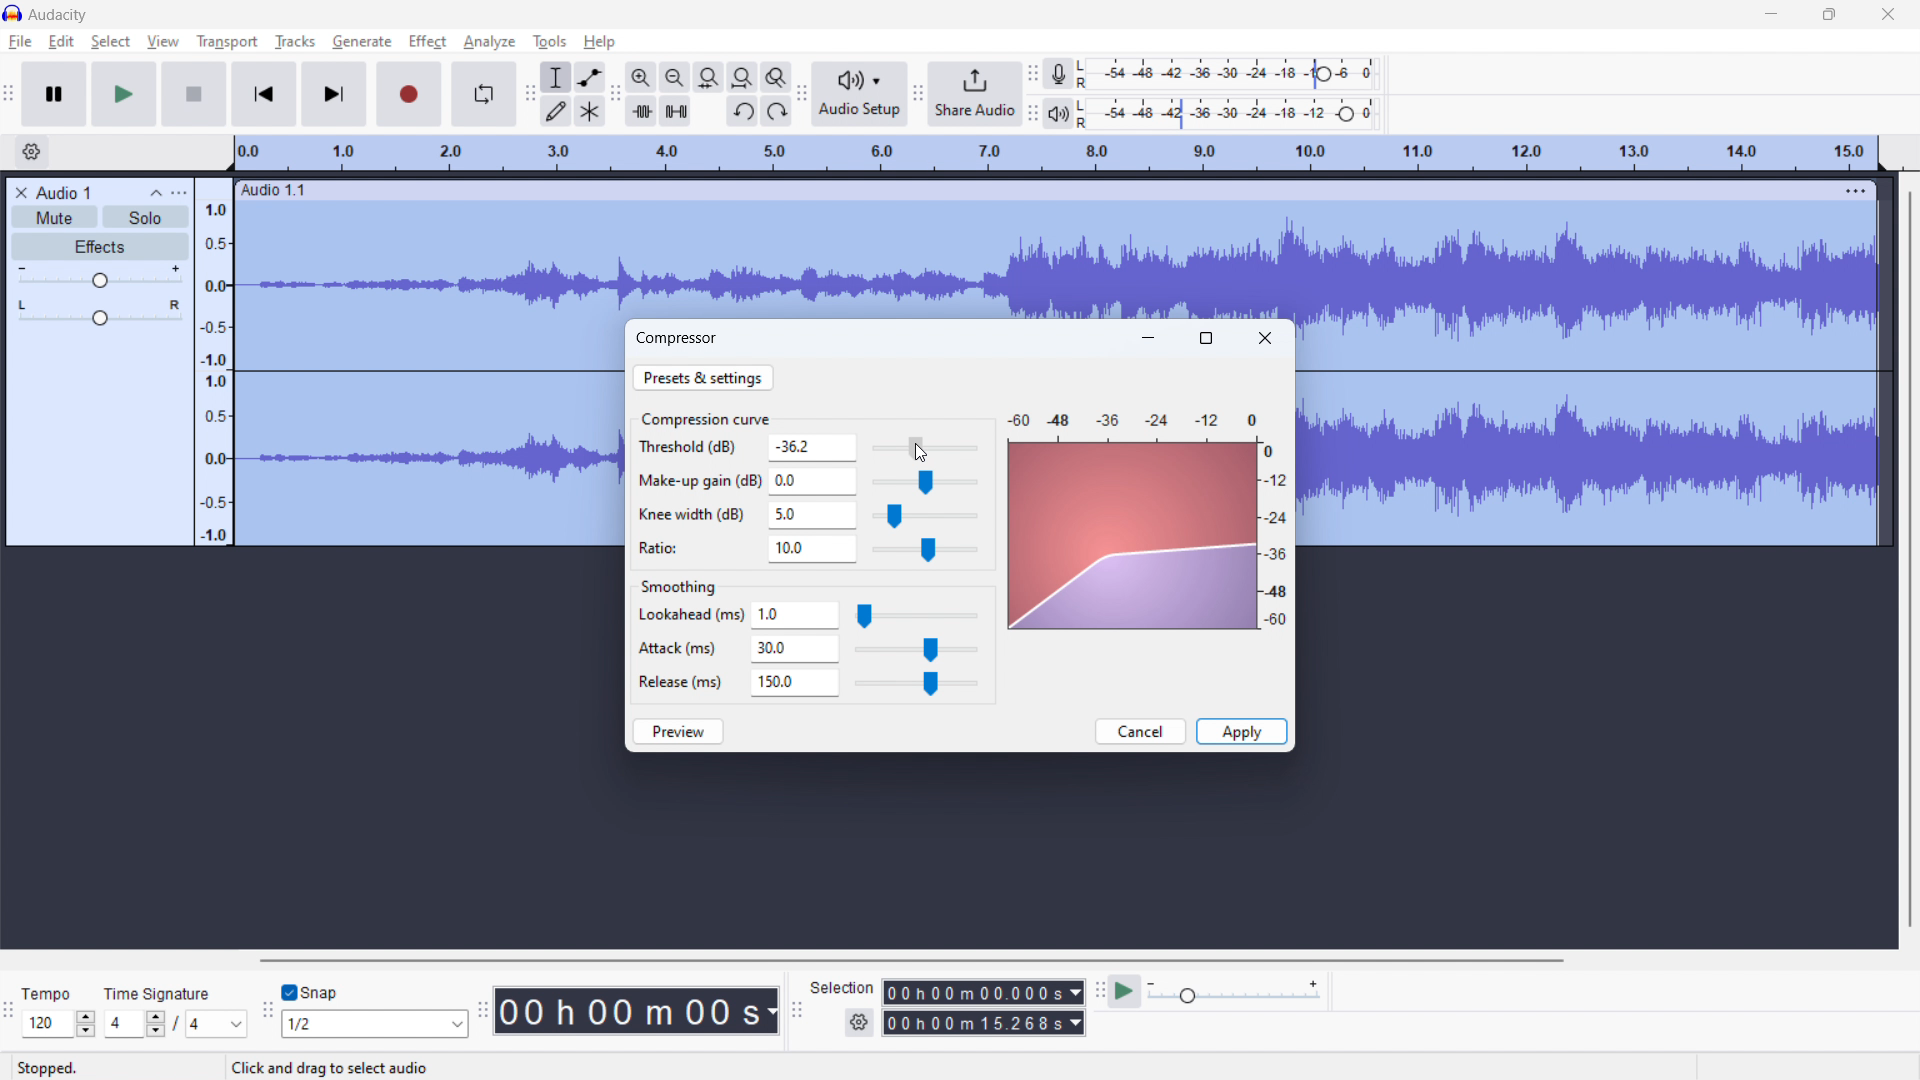  I want to click on Selection, so click(842, 985).